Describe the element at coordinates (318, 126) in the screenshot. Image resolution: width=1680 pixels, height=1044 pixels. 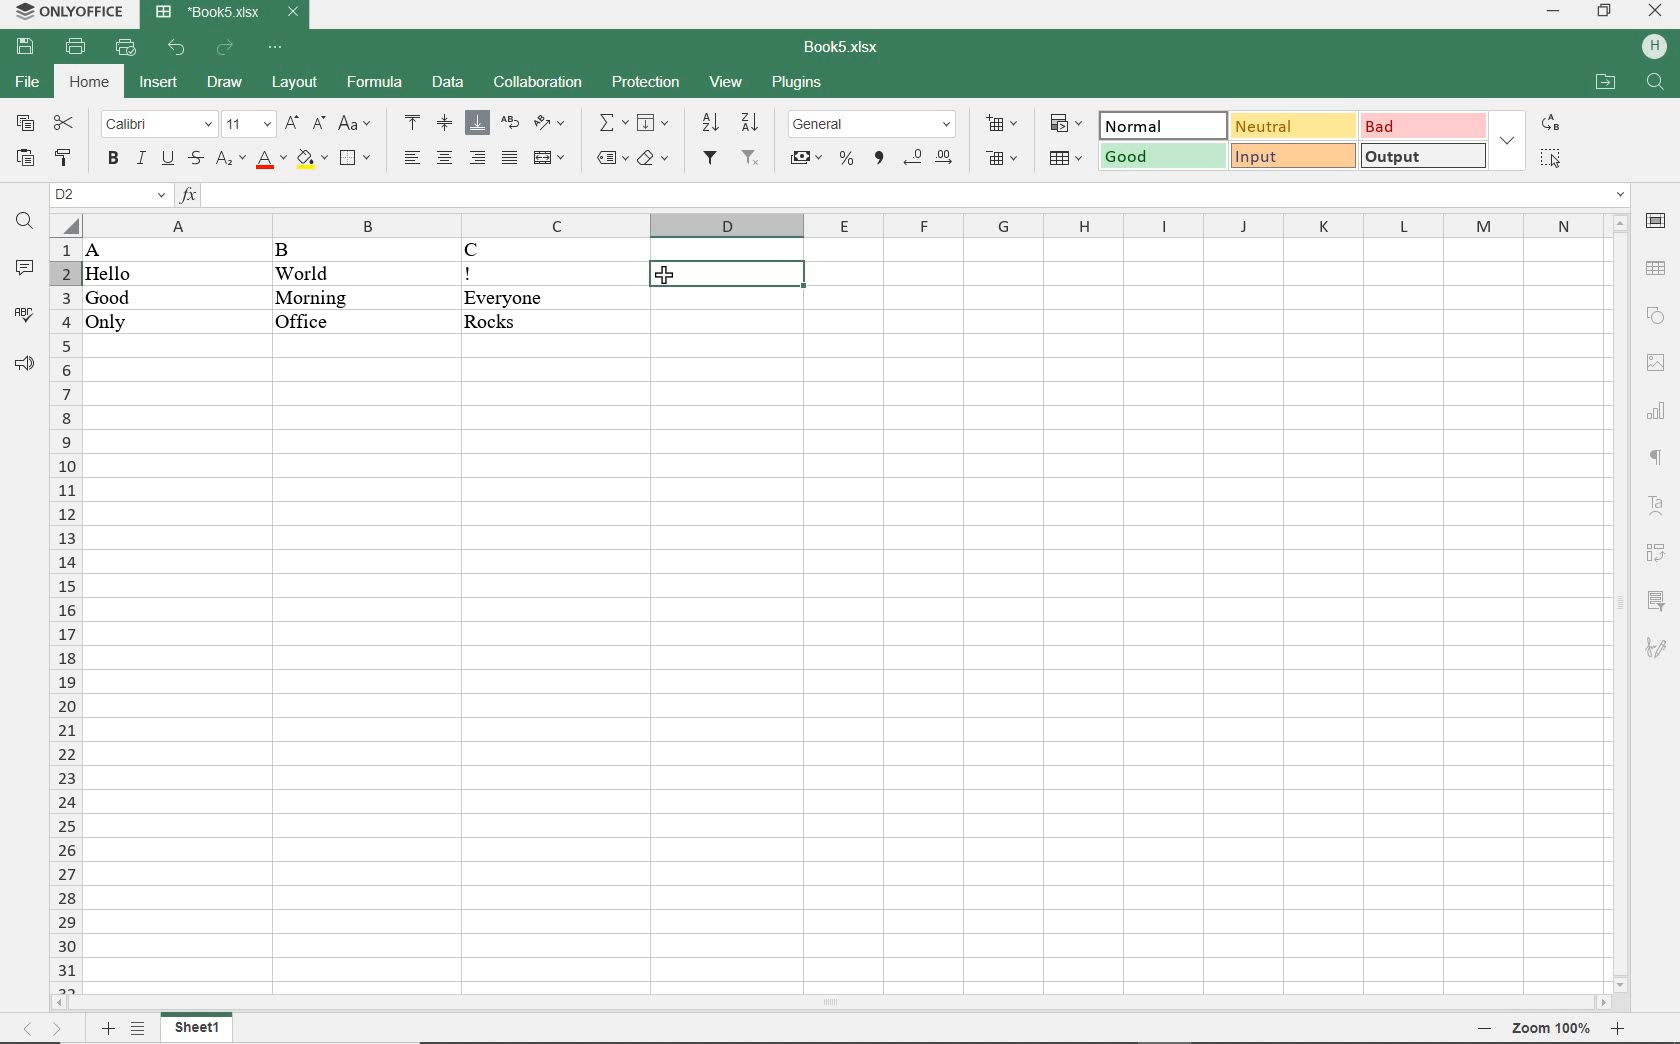
I see `decrement font size` at that location.